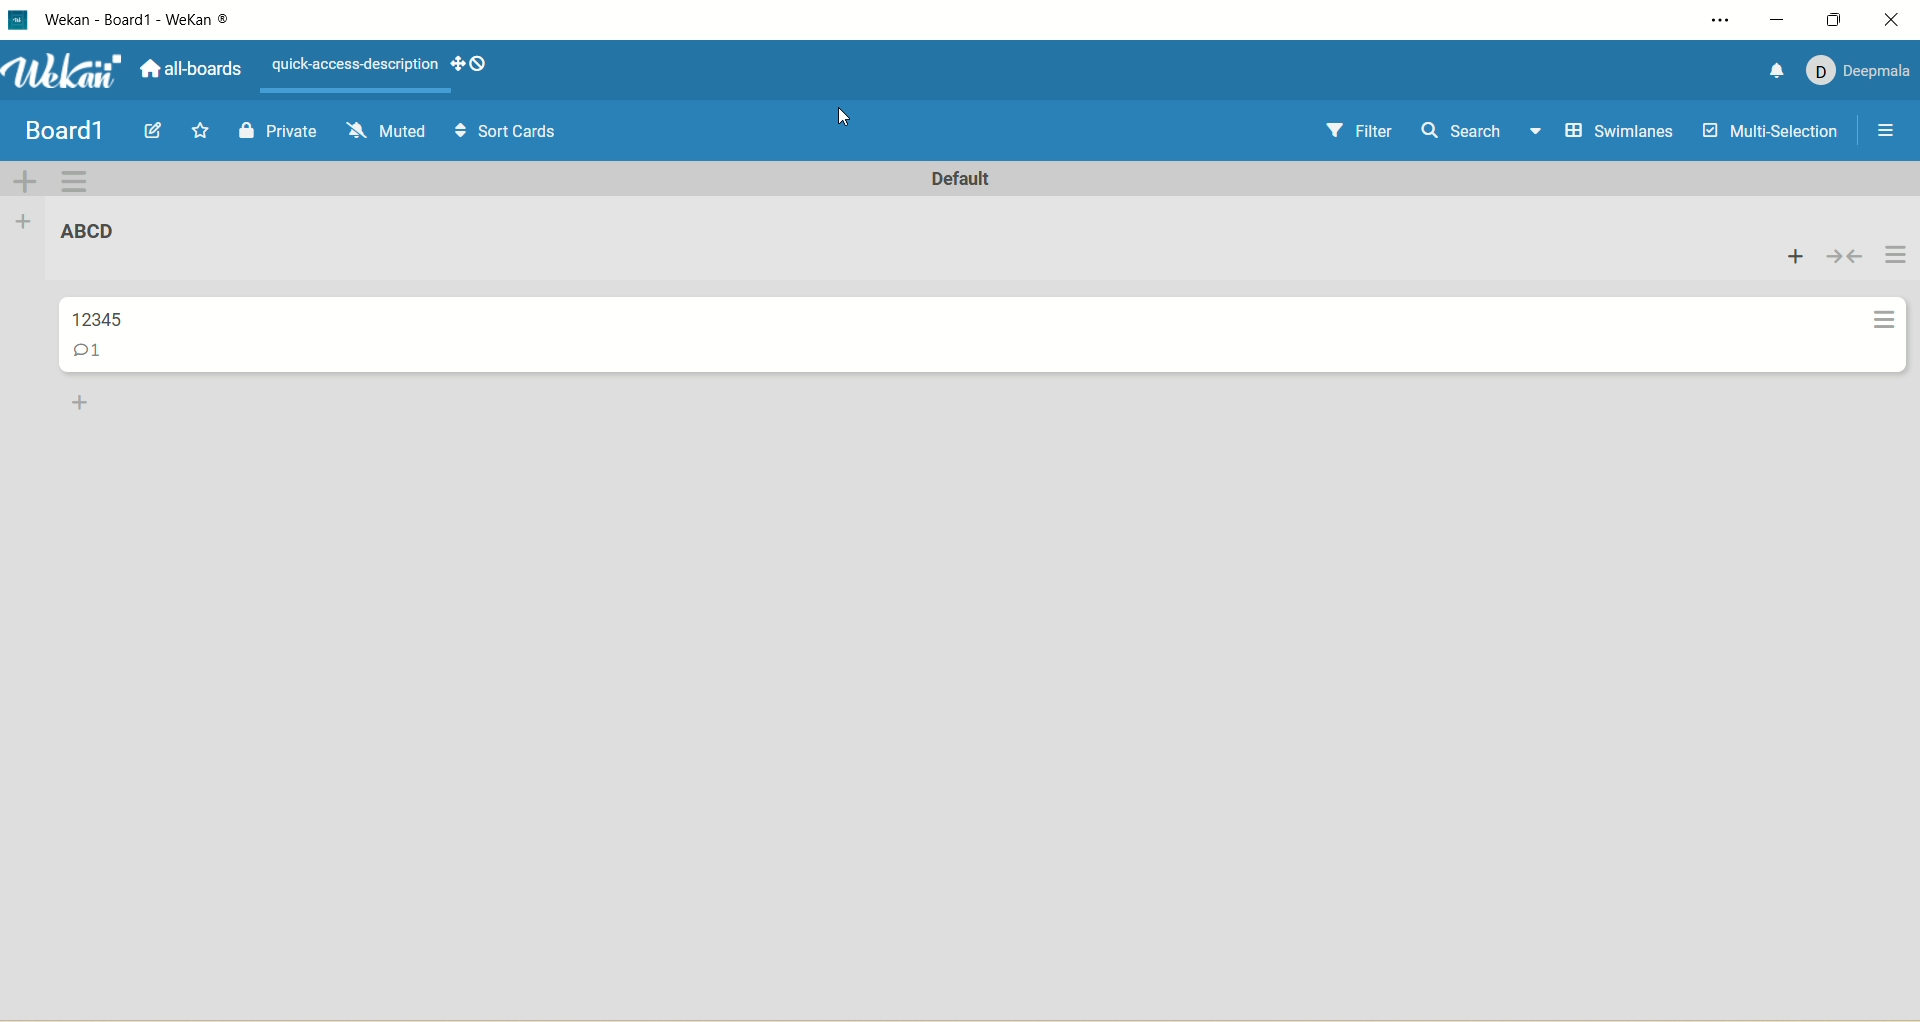  I want to click on swimlane actions, so click(76, 182).